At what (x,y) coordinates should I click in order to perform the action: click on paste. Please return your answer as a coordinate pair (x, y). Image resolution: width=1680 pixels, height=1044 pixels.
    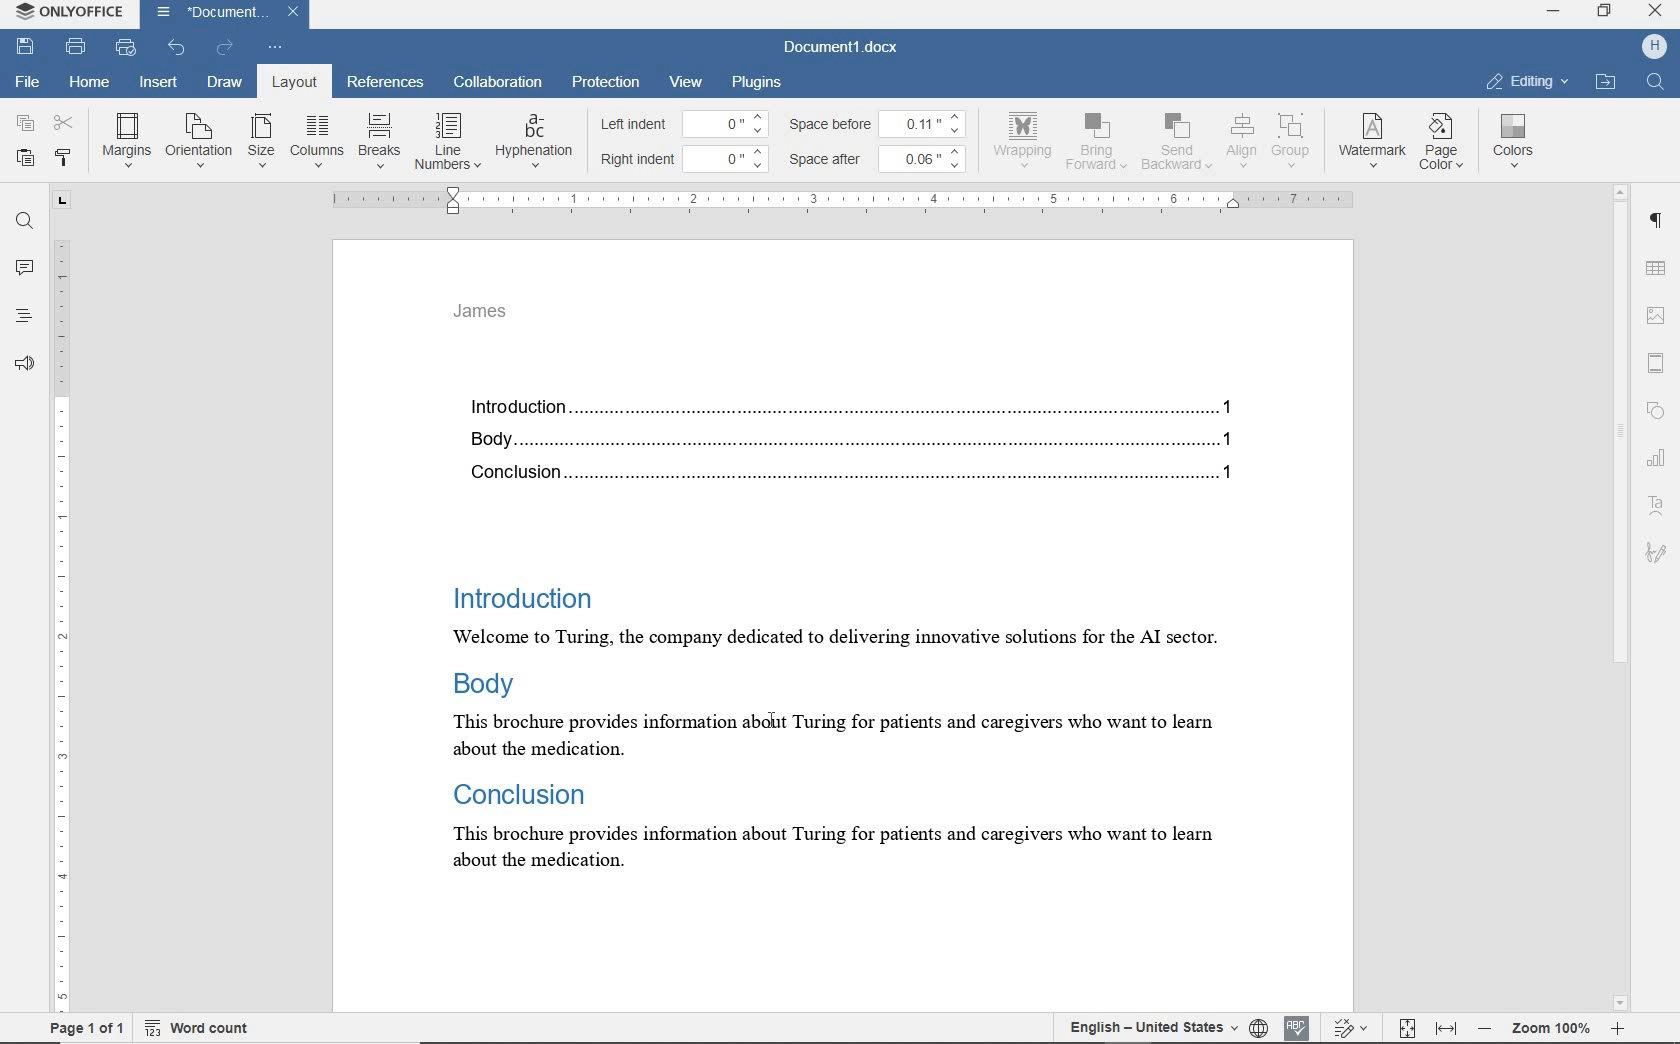
    Looking at the image, I should click on (25, 158).